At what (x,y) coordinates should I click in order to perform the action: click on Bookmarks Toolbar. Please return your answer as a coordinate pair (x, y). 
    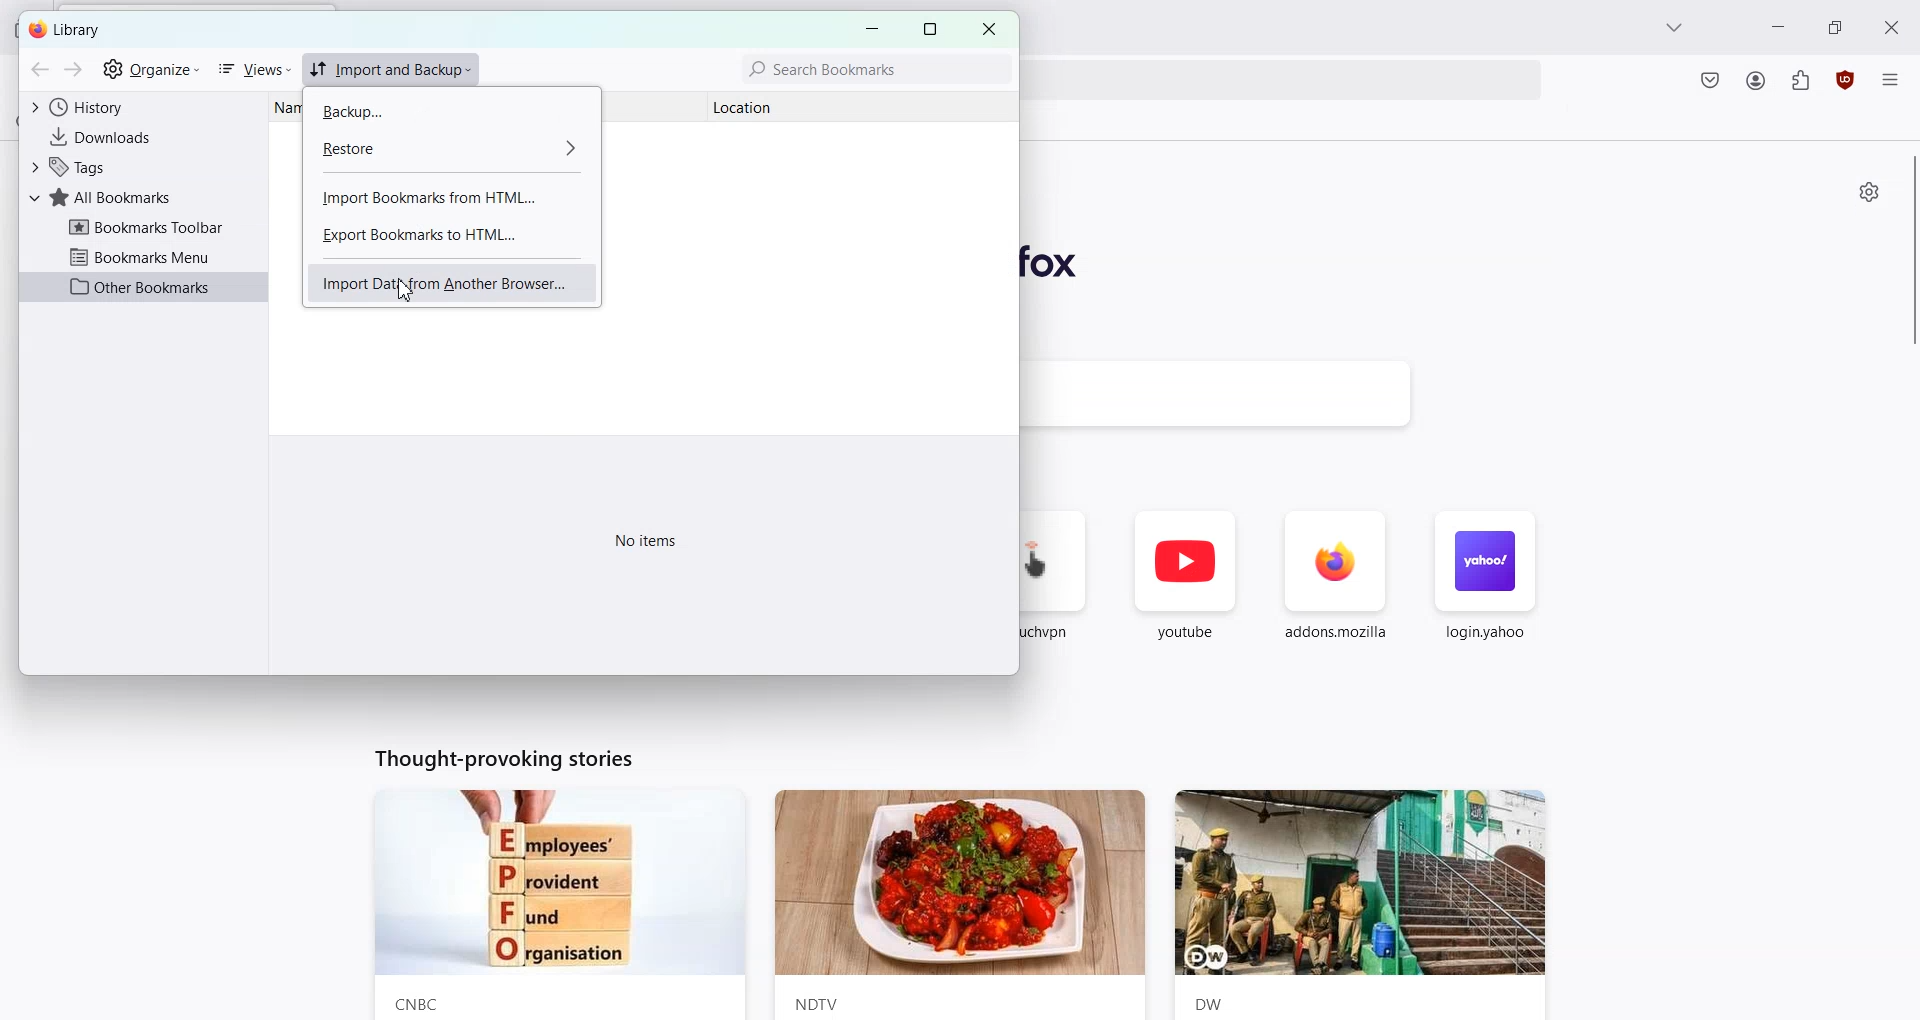
    Looking at the image, I should click on (146, 228).